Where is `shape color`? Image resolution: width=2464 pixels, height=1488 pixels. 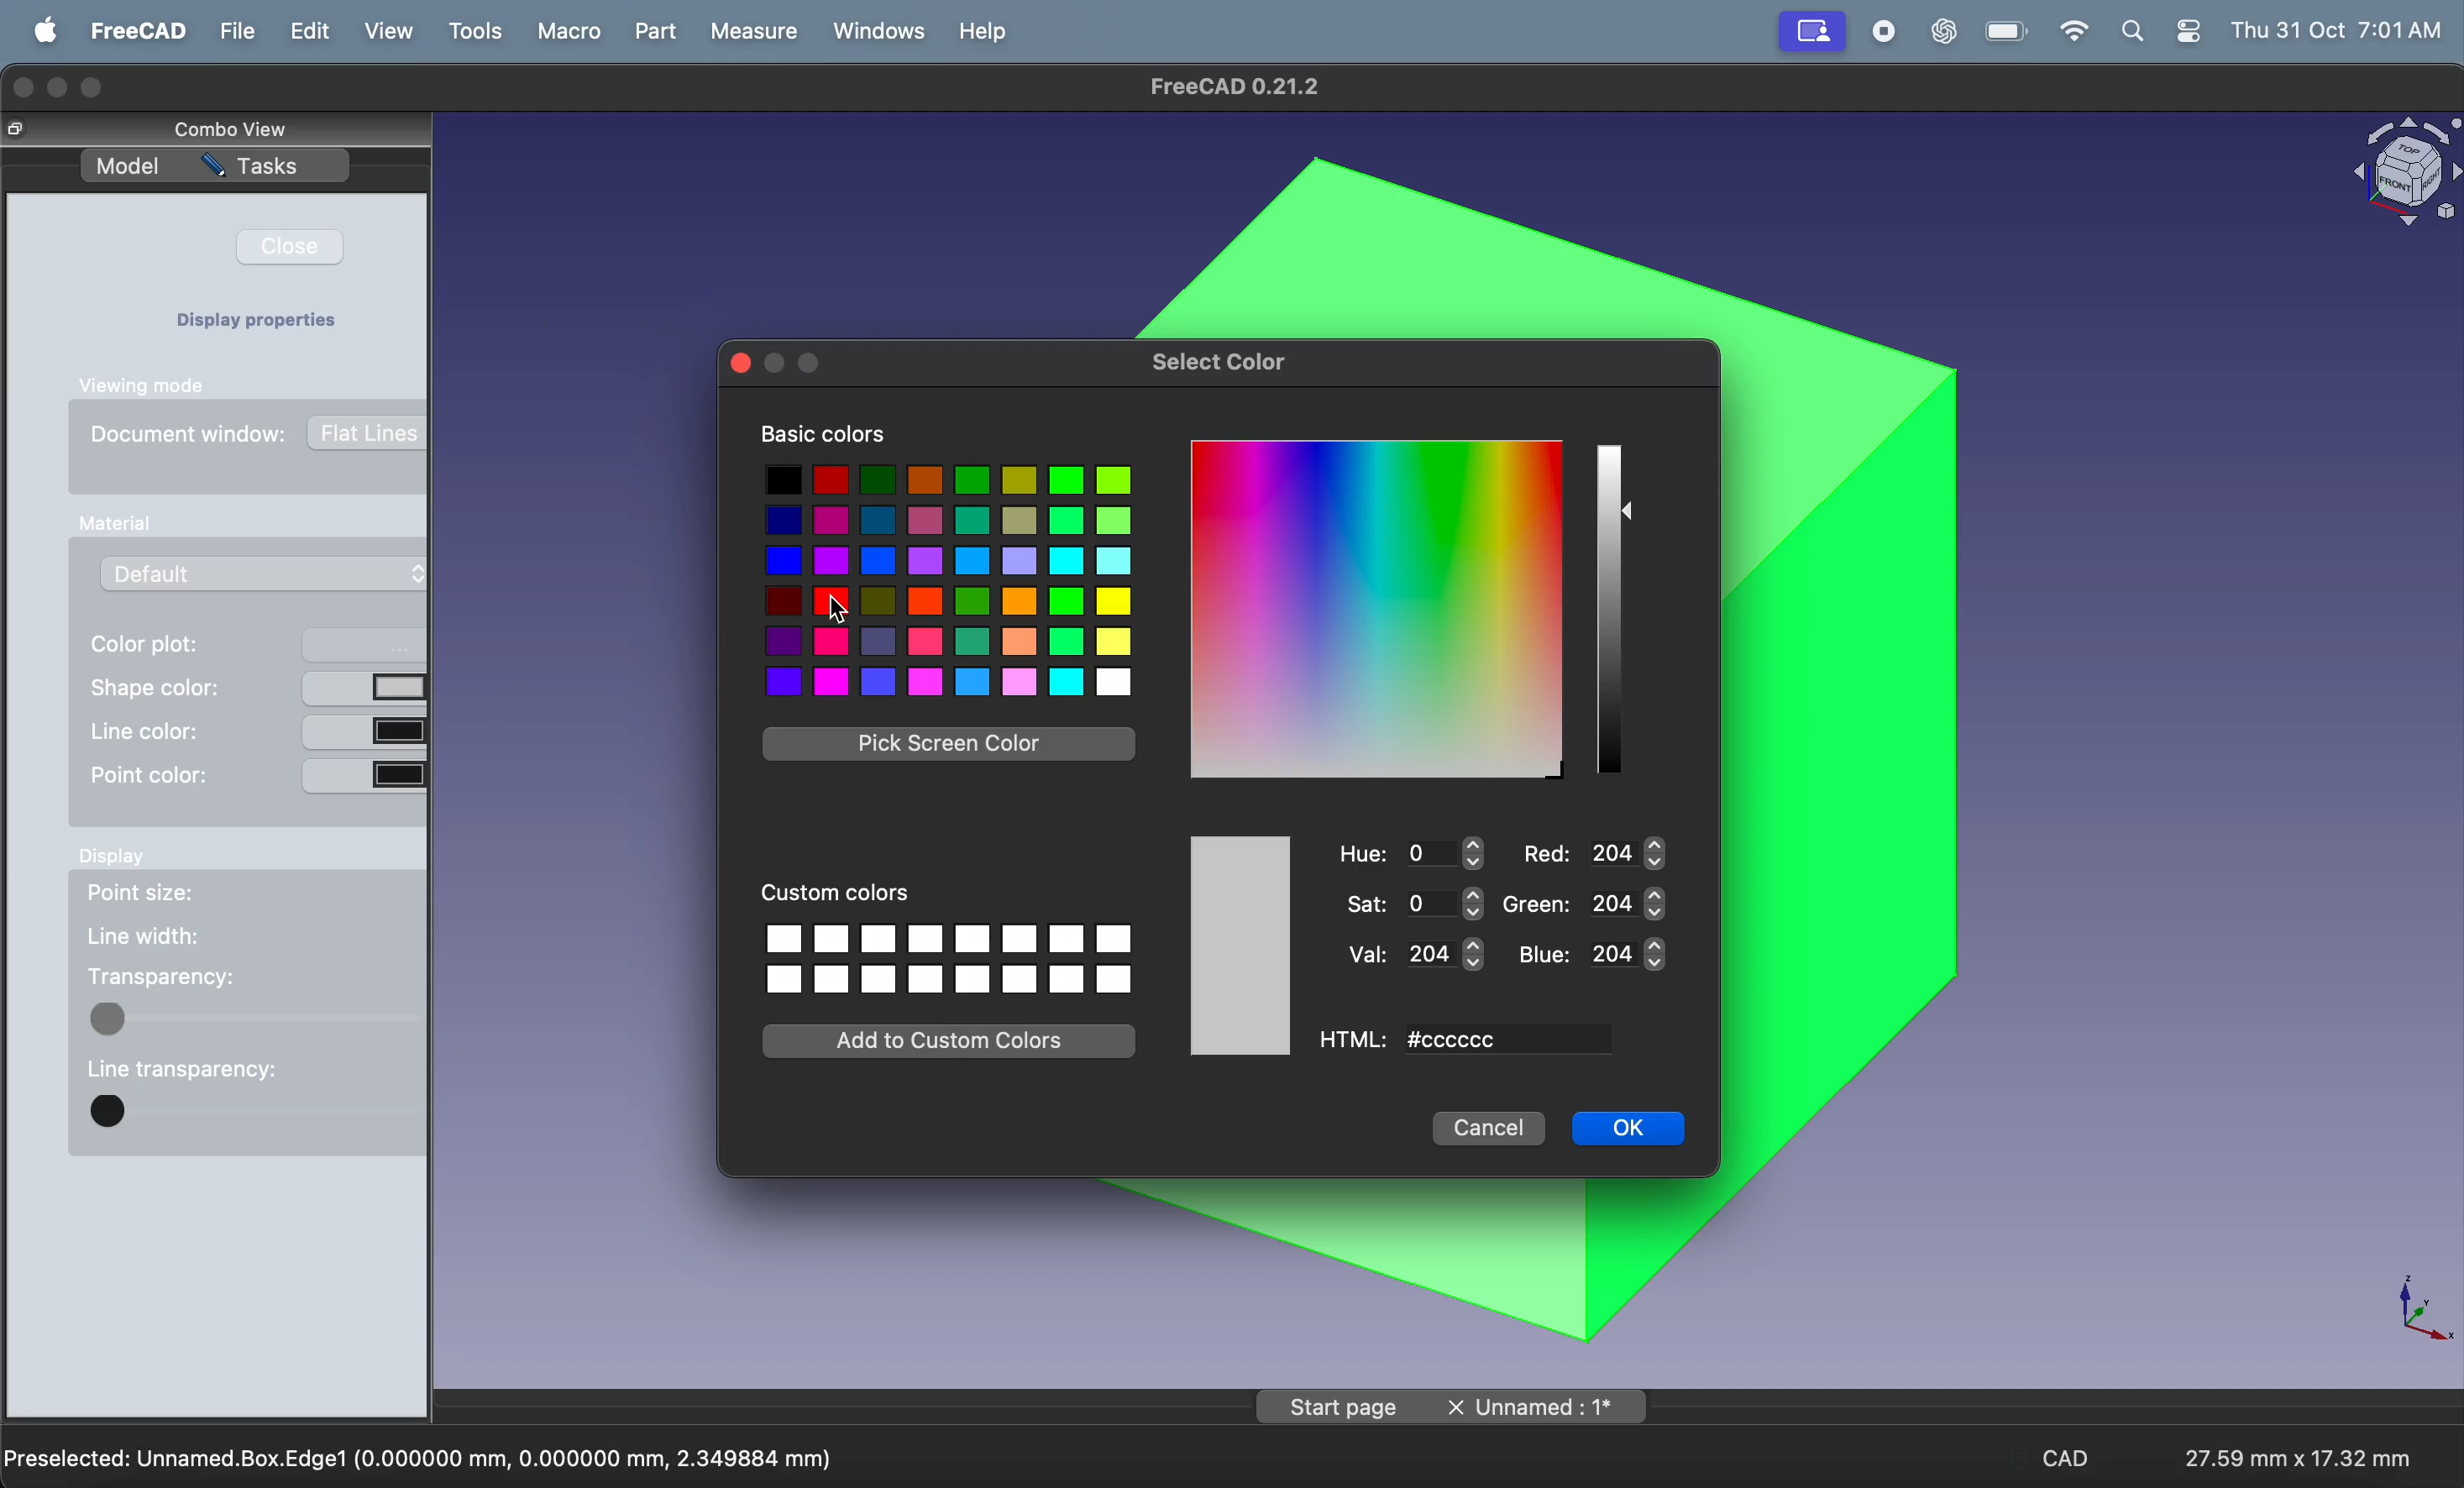 shape color is located at coordinates (259, 686).